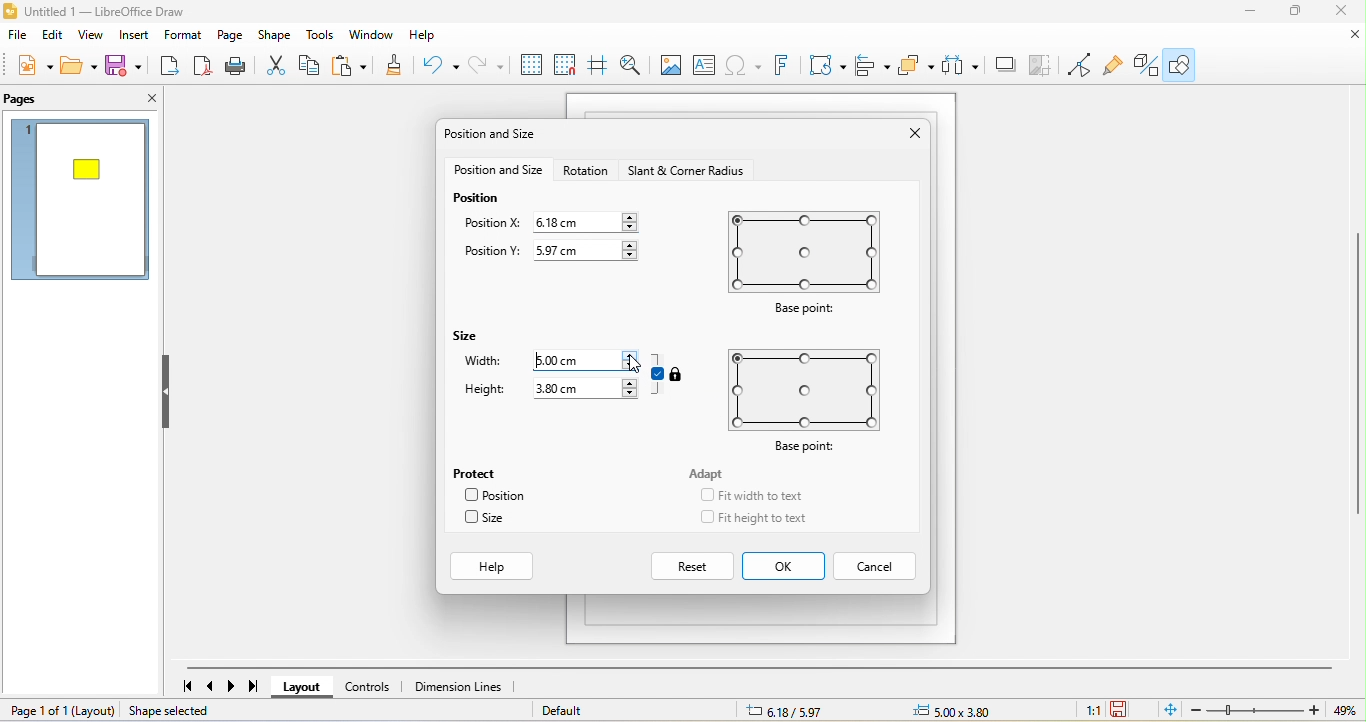 Image resolution: width=1366 pixels, height=722 pixels. Describe the element at coordinates (202, 68) in the screenshot. I see `export direct as pdf` at that location.